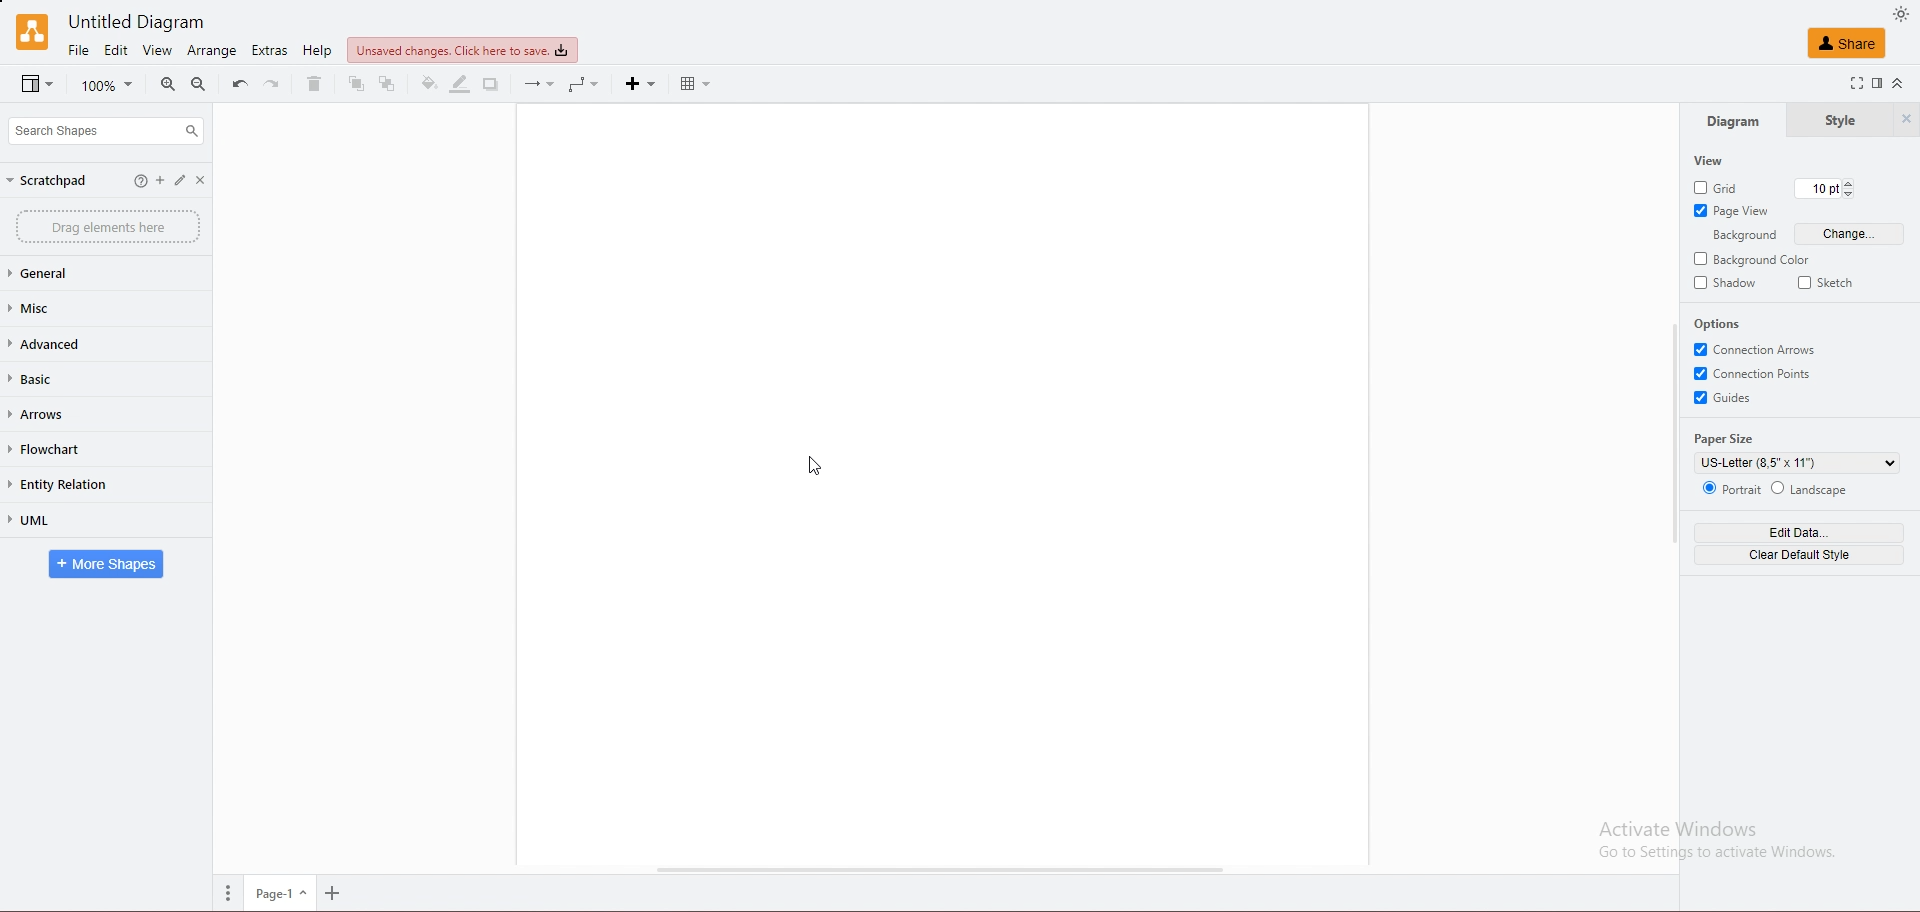 Image resolution: width=1920 pixels, height=912 pixels. Describe the element at coordinates (221, 892) in the screenshot. I see `more options` at that location.